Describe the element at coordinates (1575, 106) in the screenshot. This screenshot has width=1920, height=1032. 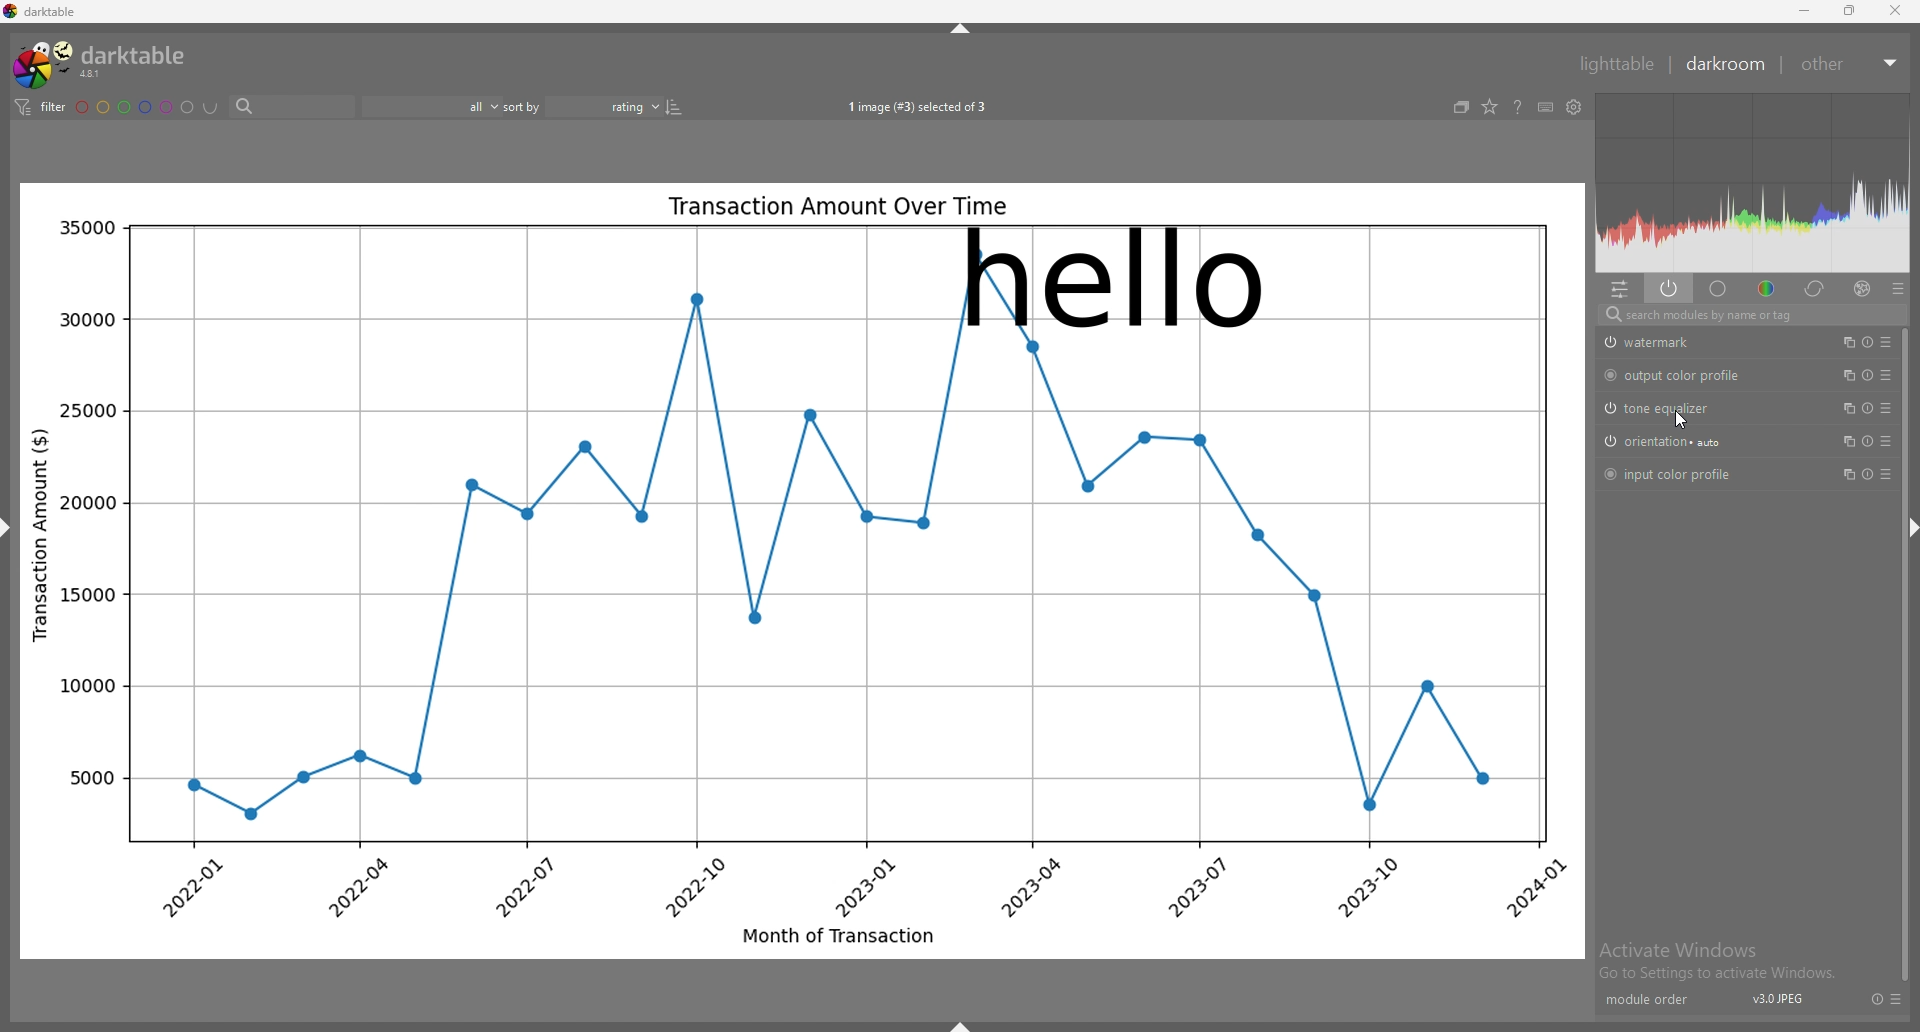
I see `show global preferences` at that location.